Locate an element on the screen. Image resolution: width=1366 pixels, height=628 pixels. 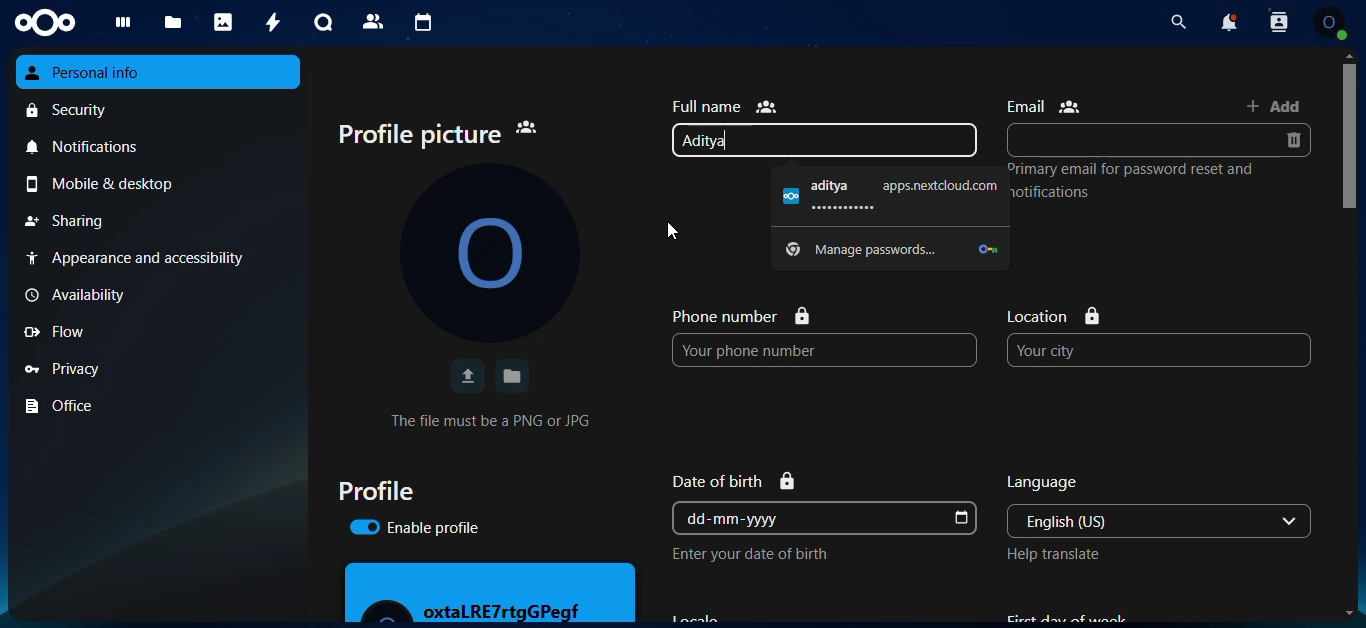
The file must be a PNG or JPG is located at coordinates (490, 420).